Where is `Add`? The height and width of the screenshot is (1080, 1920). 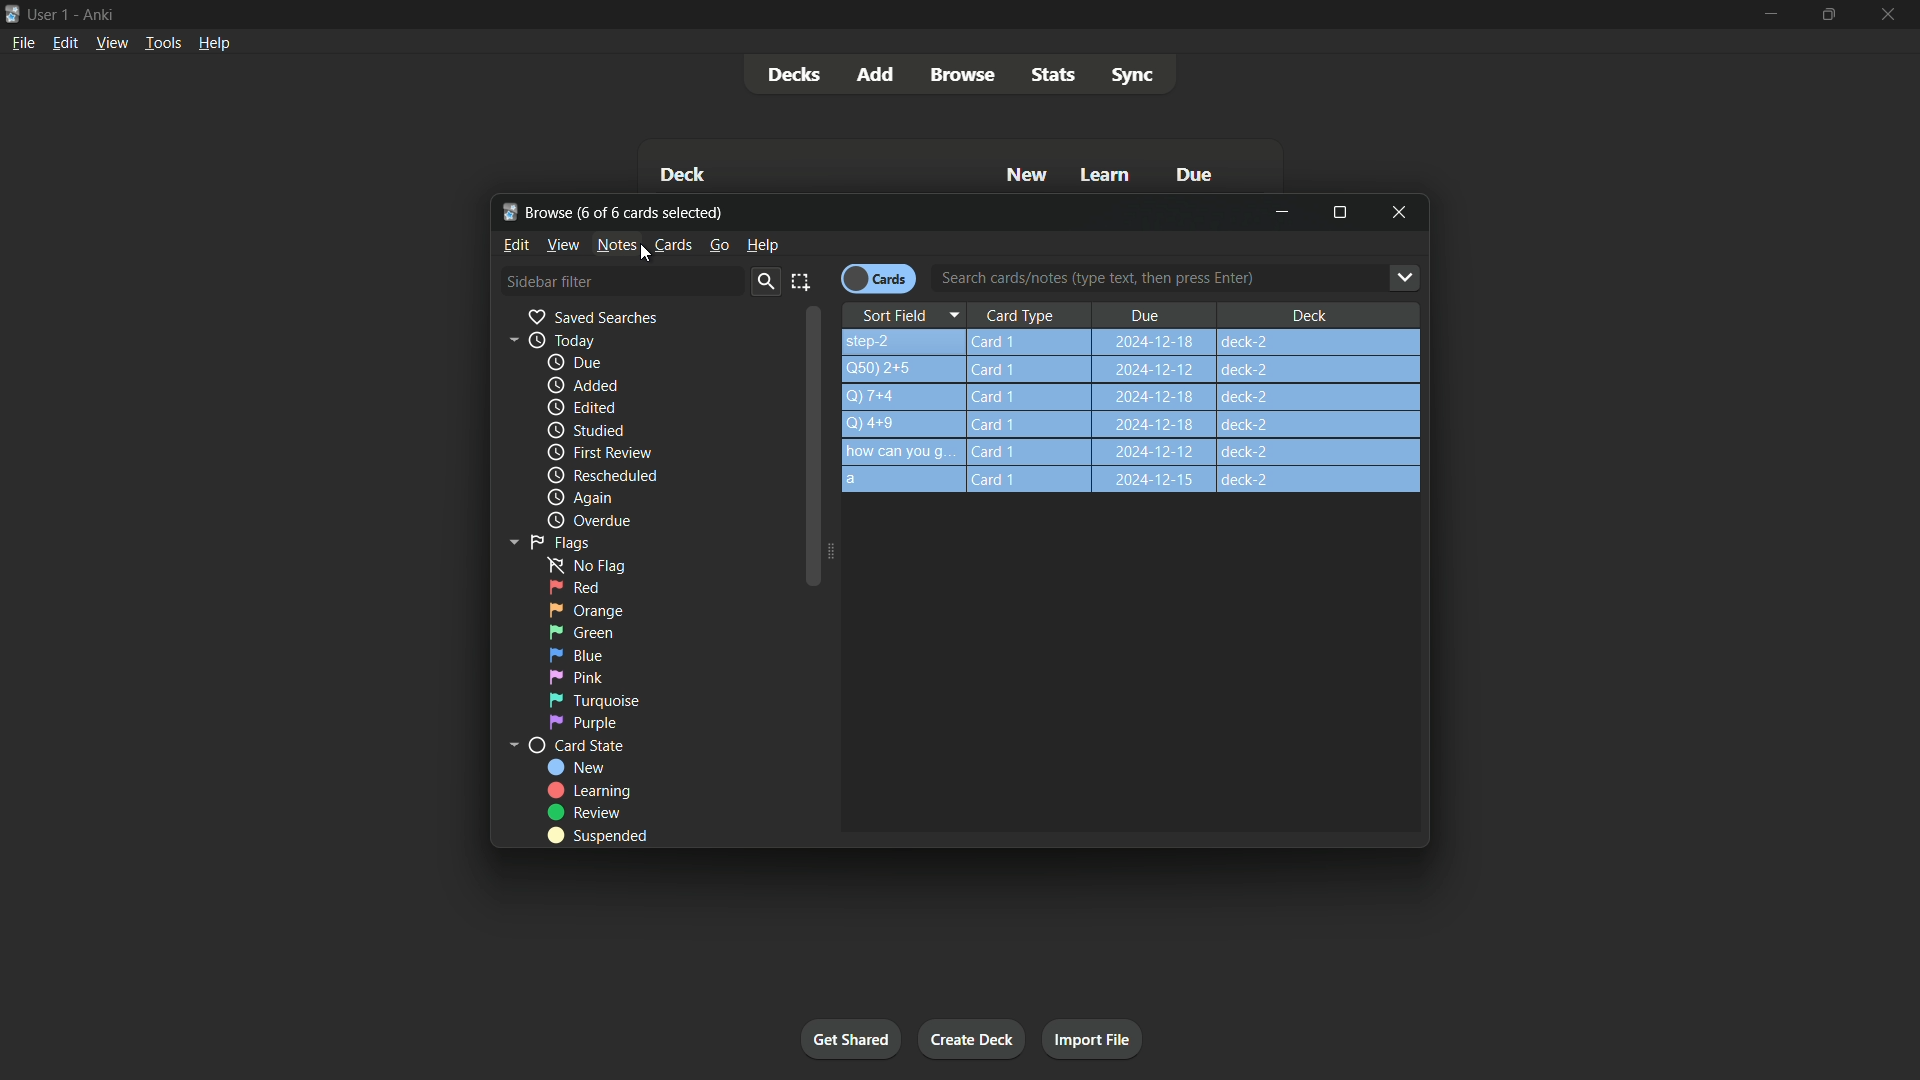
Add is located at coordinates (878, 75).